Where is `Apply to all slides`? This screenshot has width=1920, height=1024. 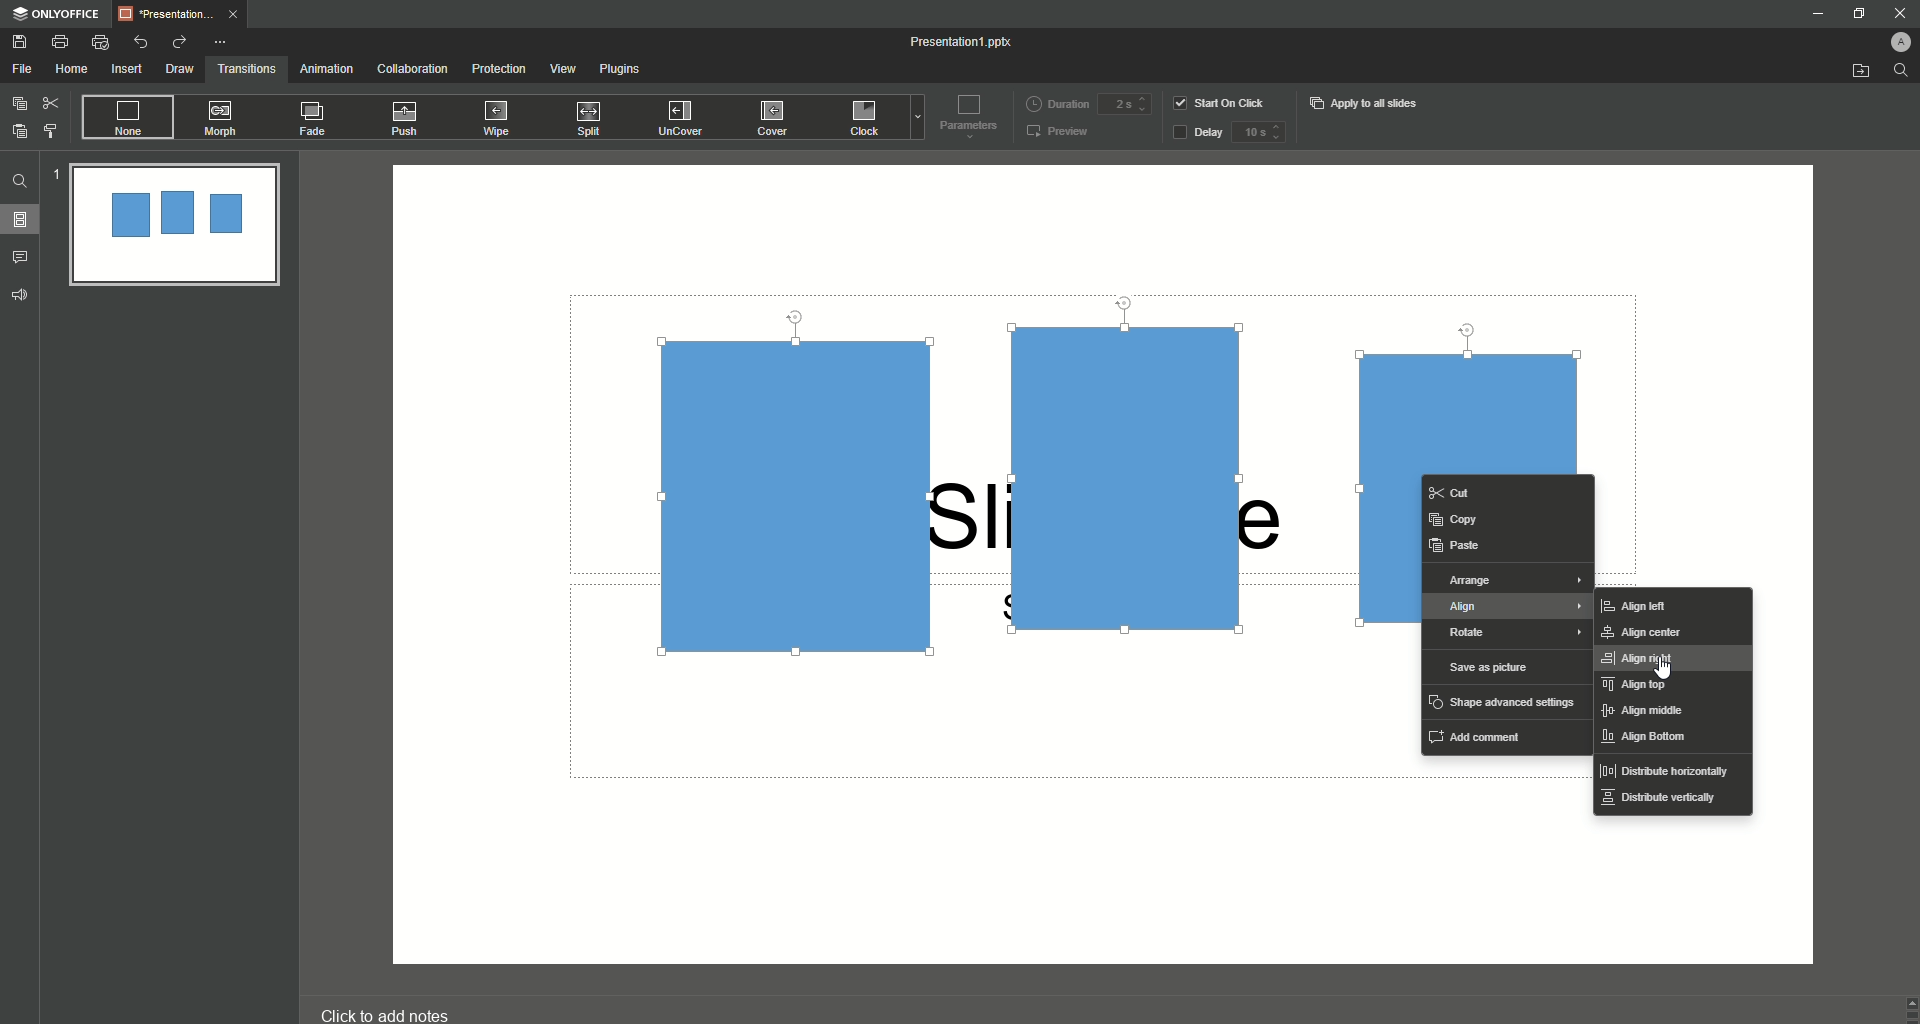
Apply to all slides is located at coordinates (1366, 103).